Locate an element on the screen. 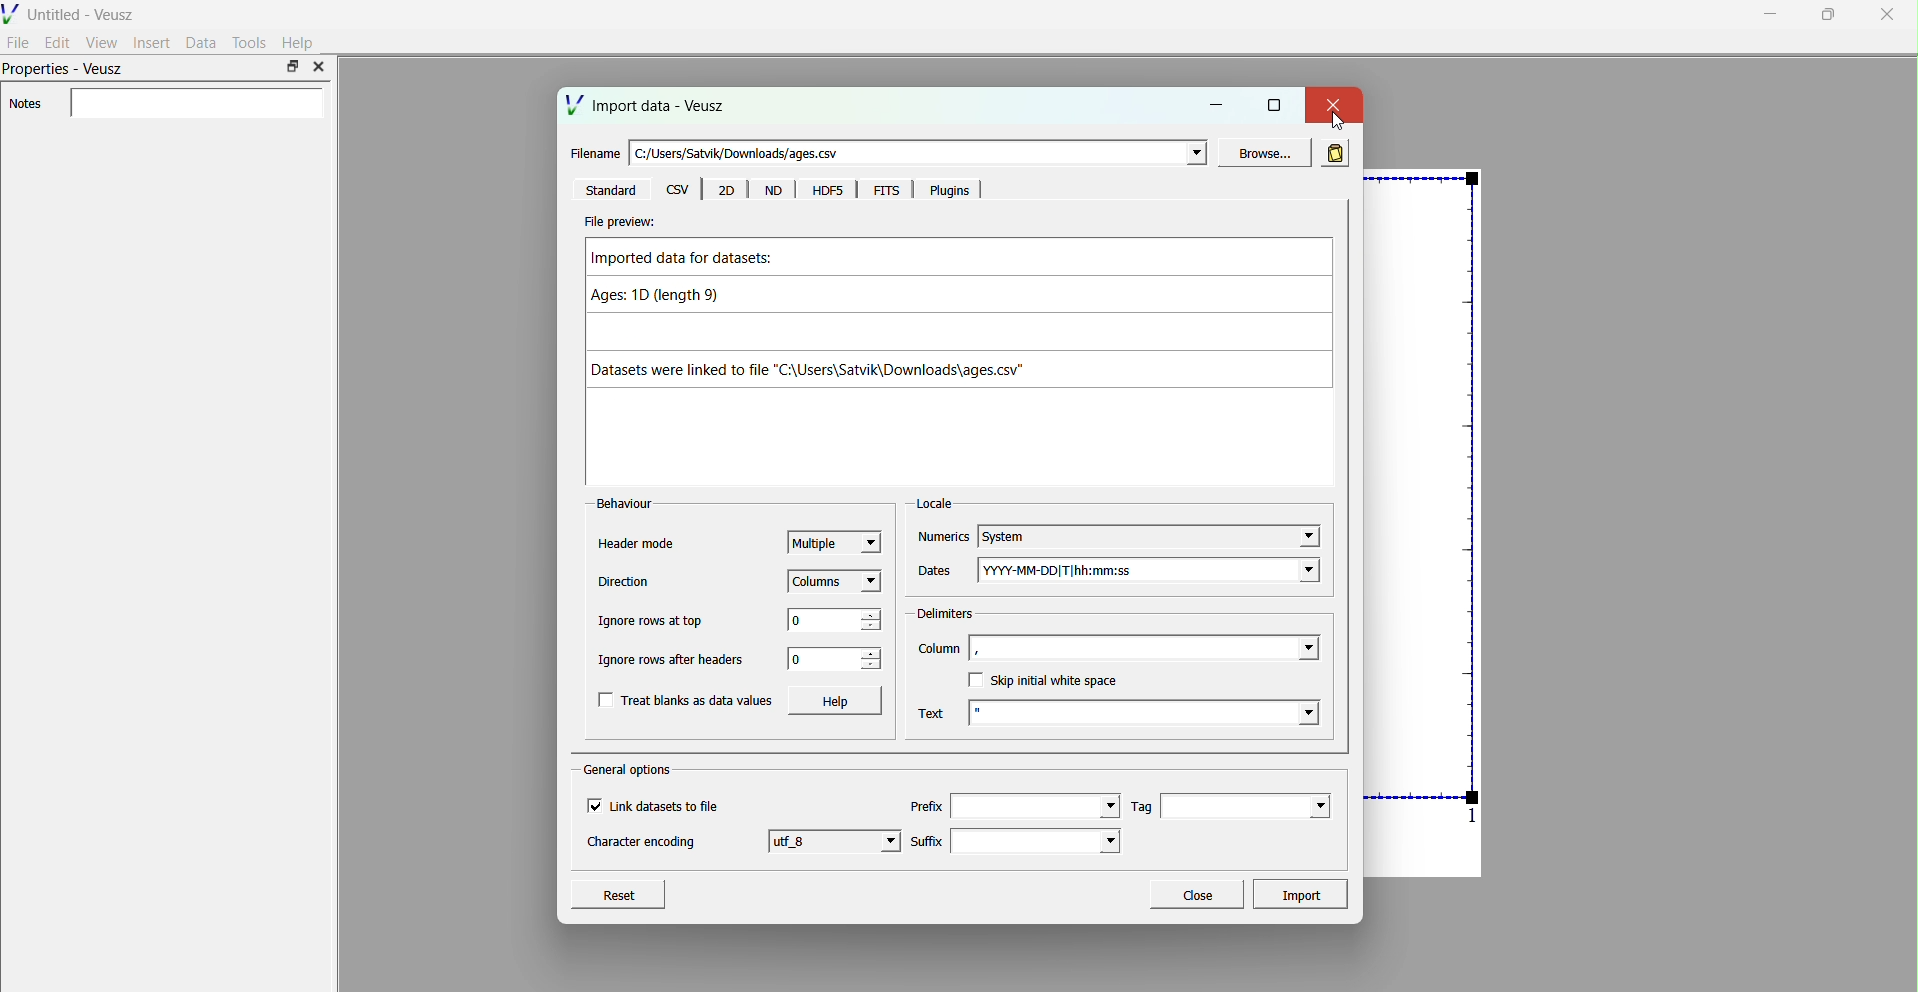 The width and height of the screenshot is (1918, 992). checkbox is located at coordinates (974, 679).